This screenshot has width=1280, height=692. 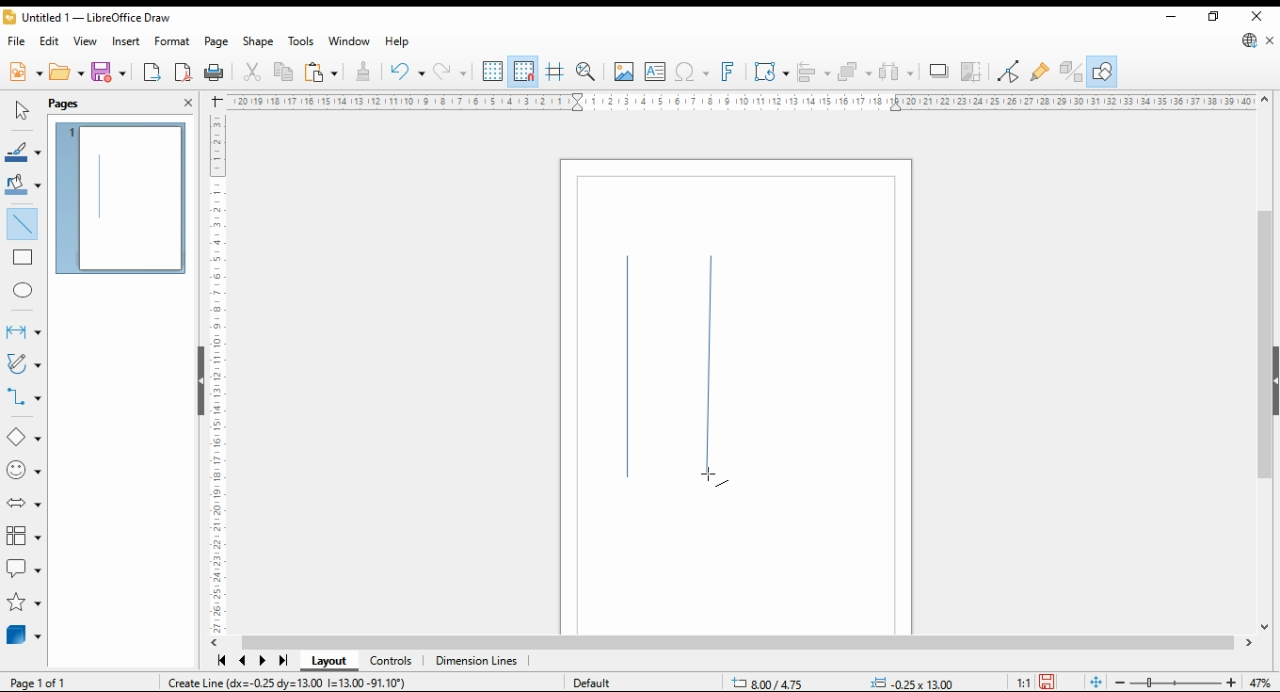 I want to click on zoom factor, so click(x=1262, y=682).